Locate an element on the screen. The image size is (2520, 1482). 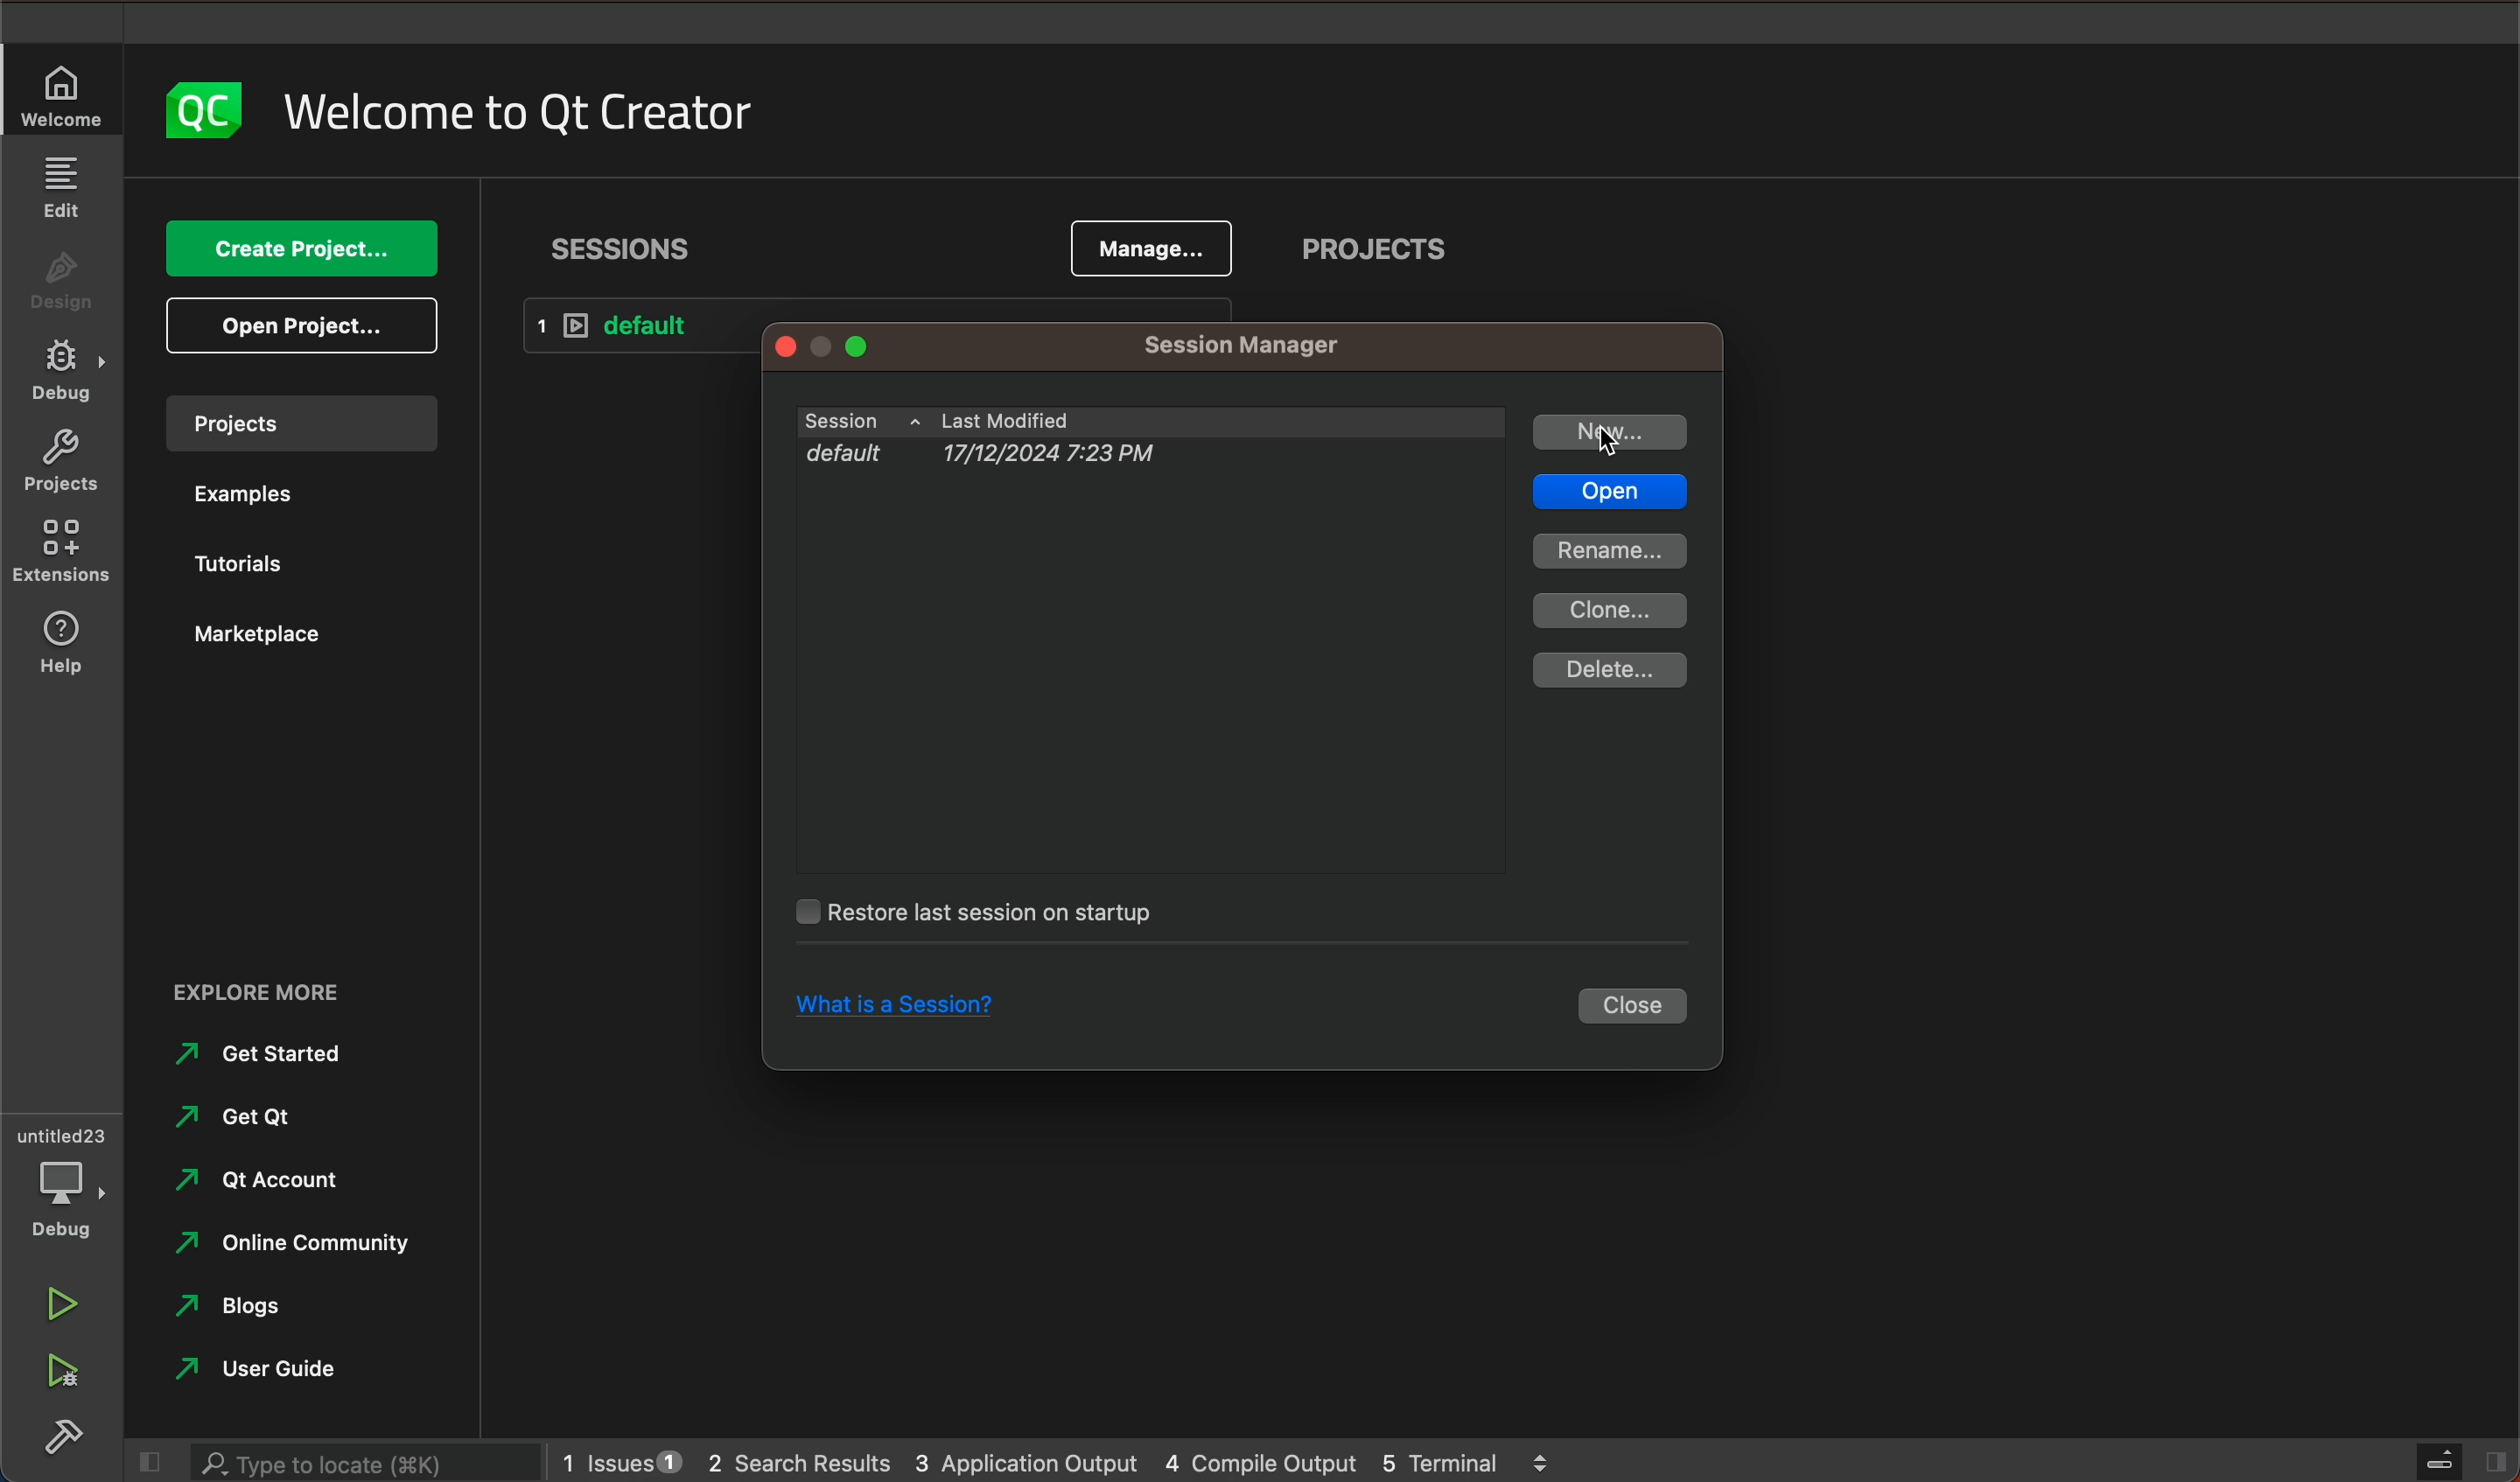
qt account is located at coordinates (289, 1182).